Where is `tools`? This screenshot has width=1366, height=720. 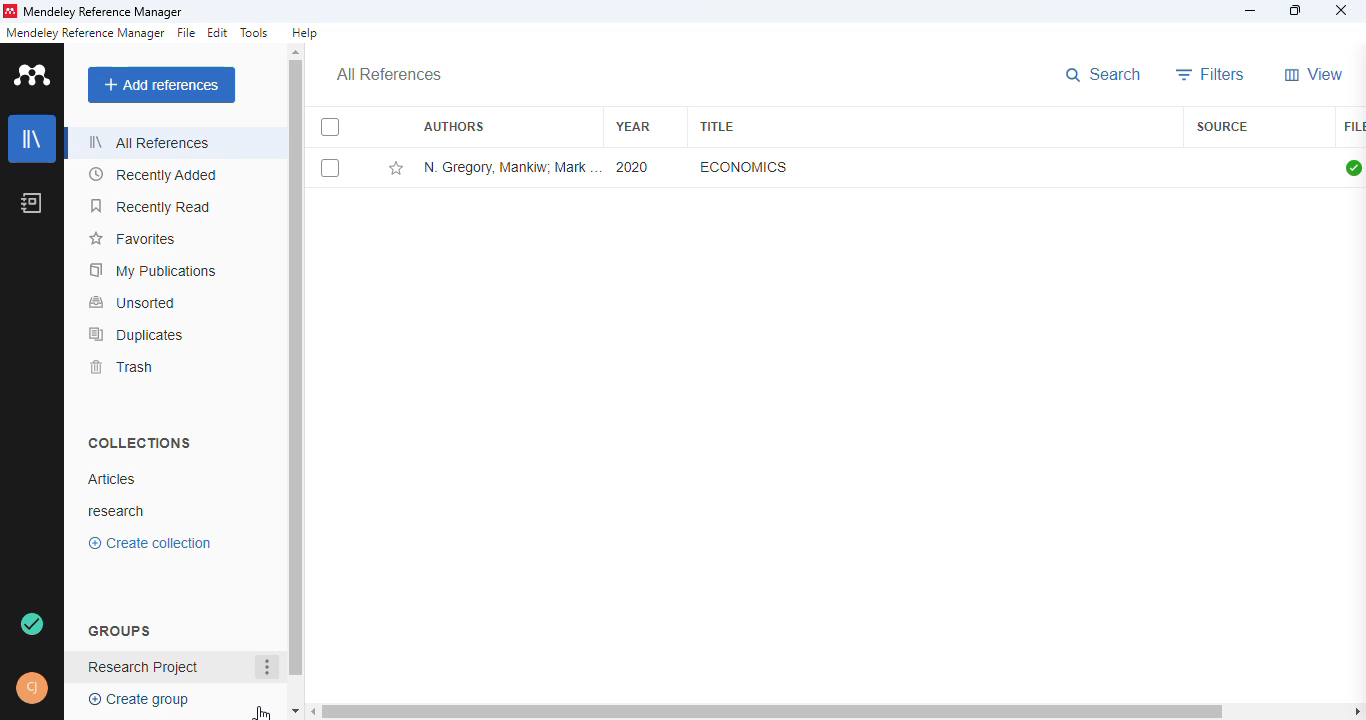
tools is located at coordinates (255, 32).